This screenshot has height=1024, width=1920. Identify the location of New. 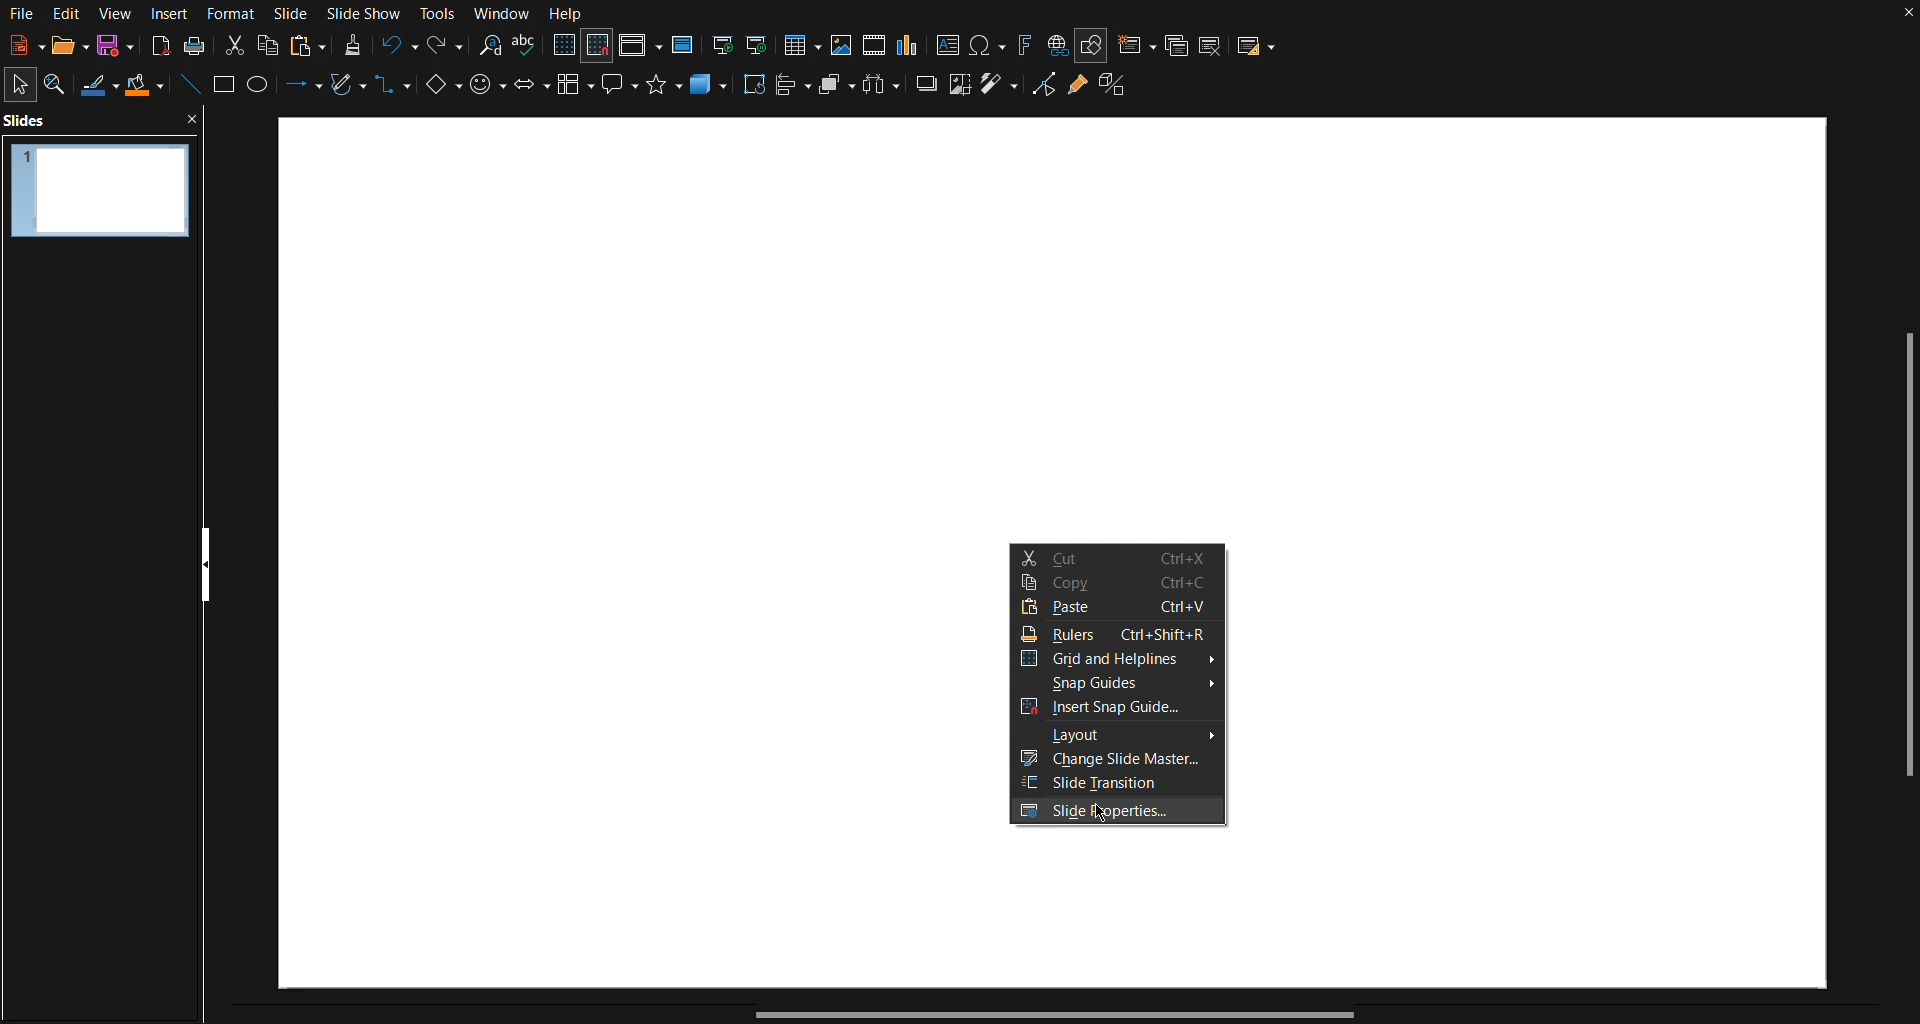
(20, 47).